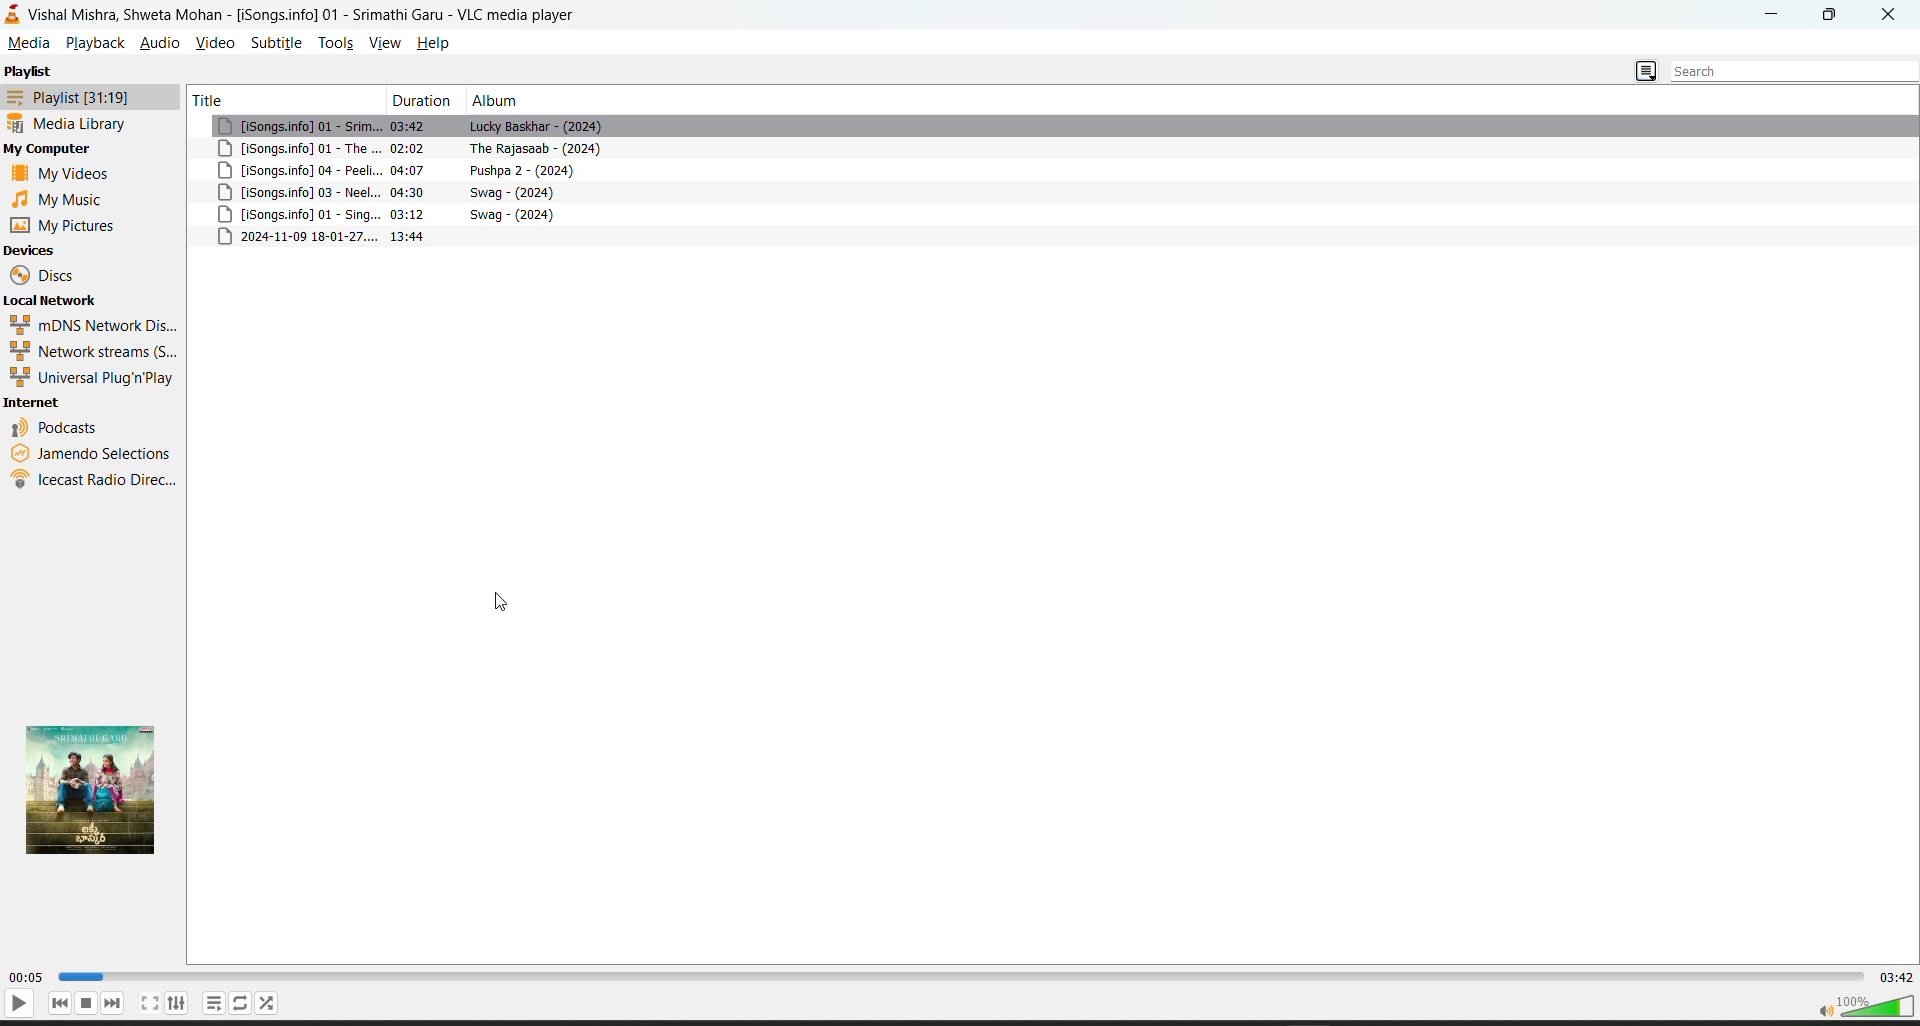 Image resolution: width=1920 pixels, height=1026 pixels. Describe the element at coordinates (176, 1003) in the screenshot. I see `settings` at that location.